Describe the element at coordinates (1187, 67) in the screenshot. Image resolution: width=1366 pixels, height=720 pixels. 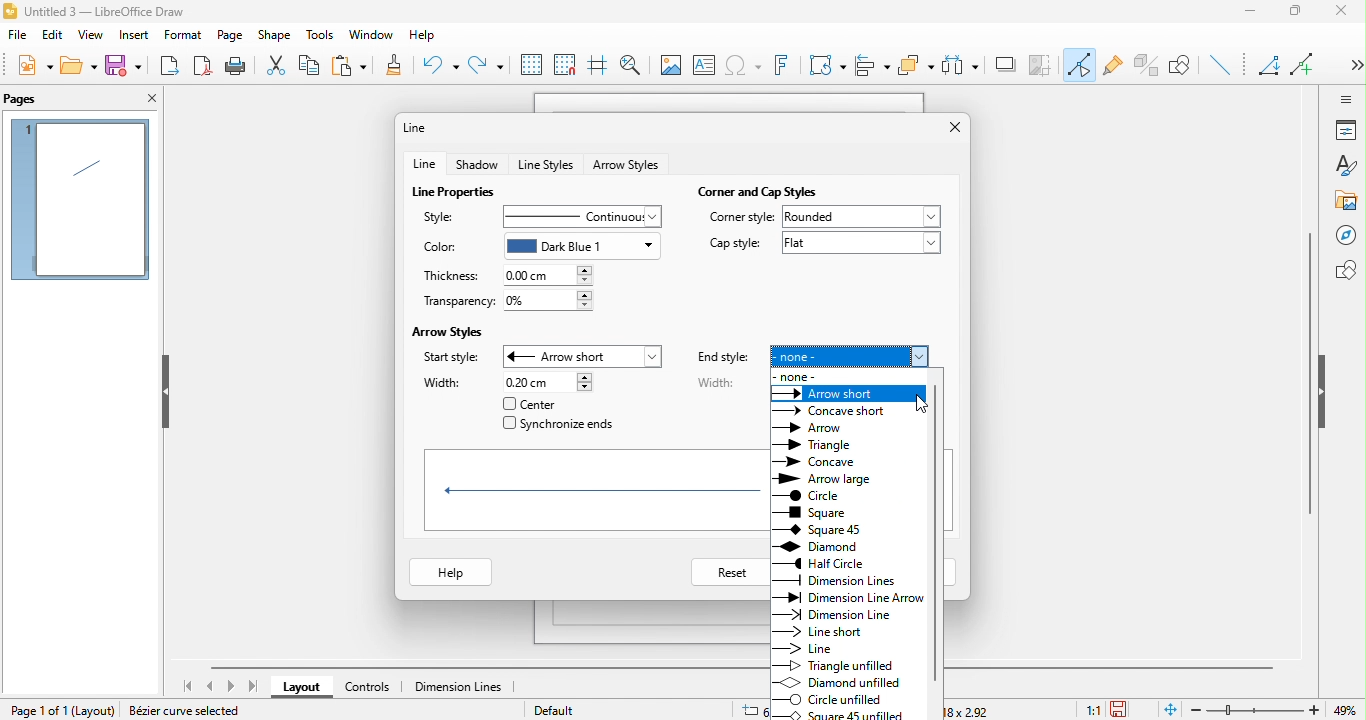
I see `show the draw function` at that location.